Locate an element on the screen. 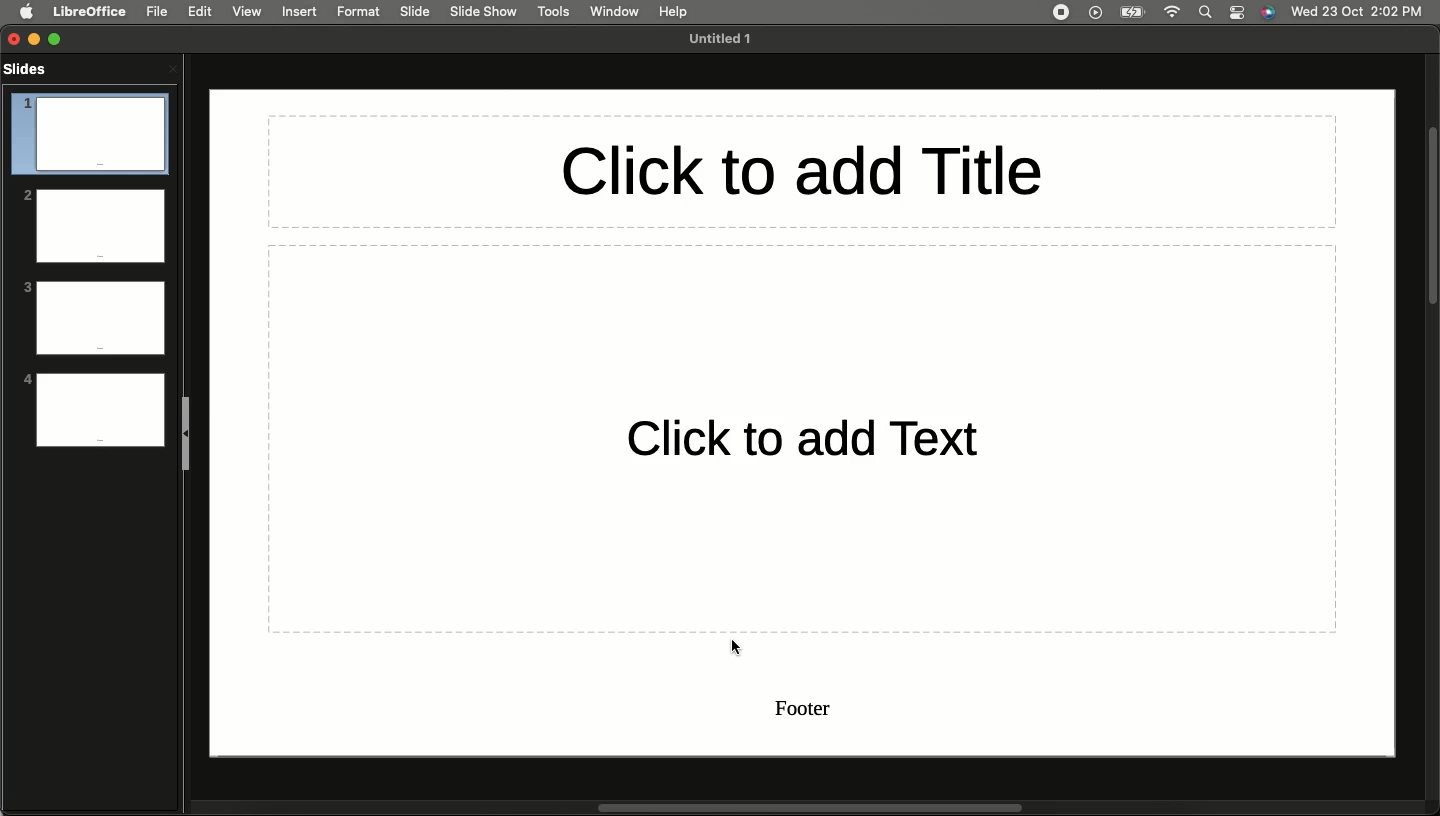 This screenshot has height=816, width=1440. Minimize is located at coordinates (39, 39).